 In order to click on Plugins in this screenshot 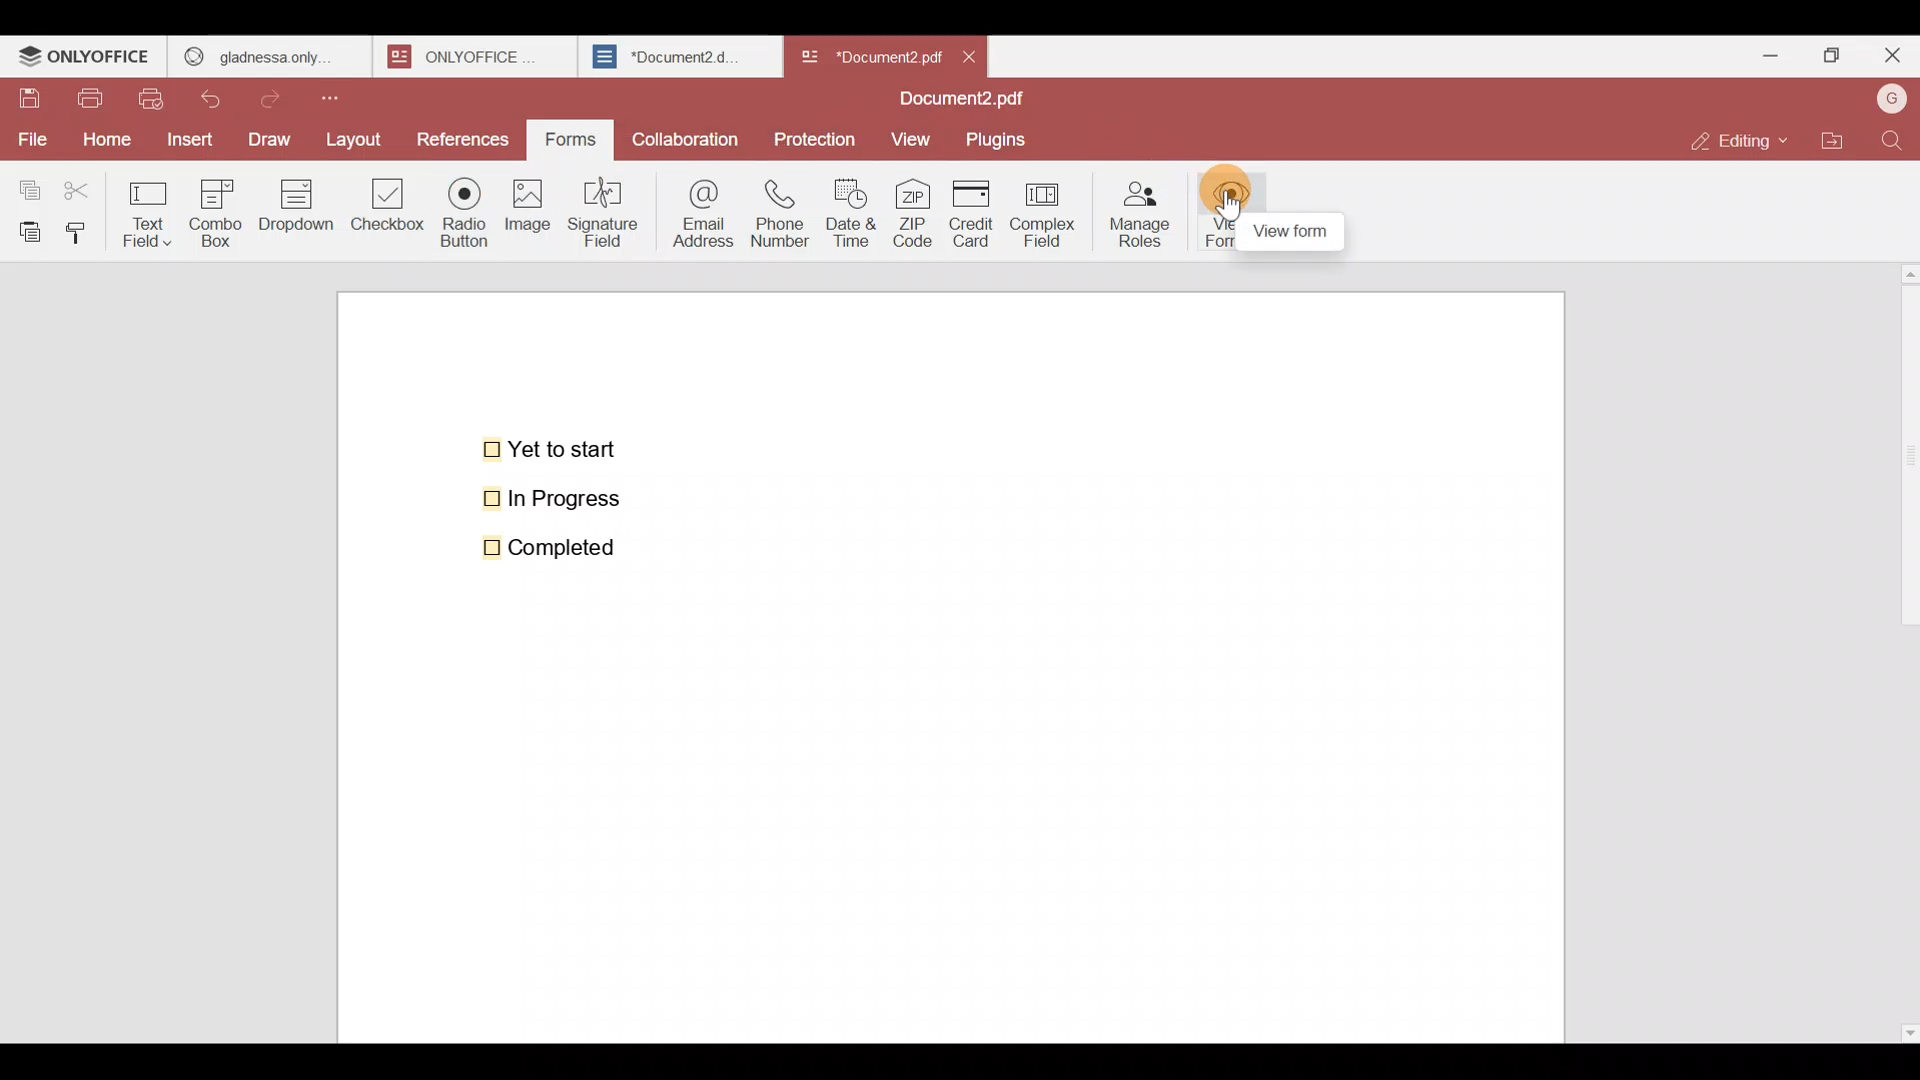, I will do `click(1004, 140)`.